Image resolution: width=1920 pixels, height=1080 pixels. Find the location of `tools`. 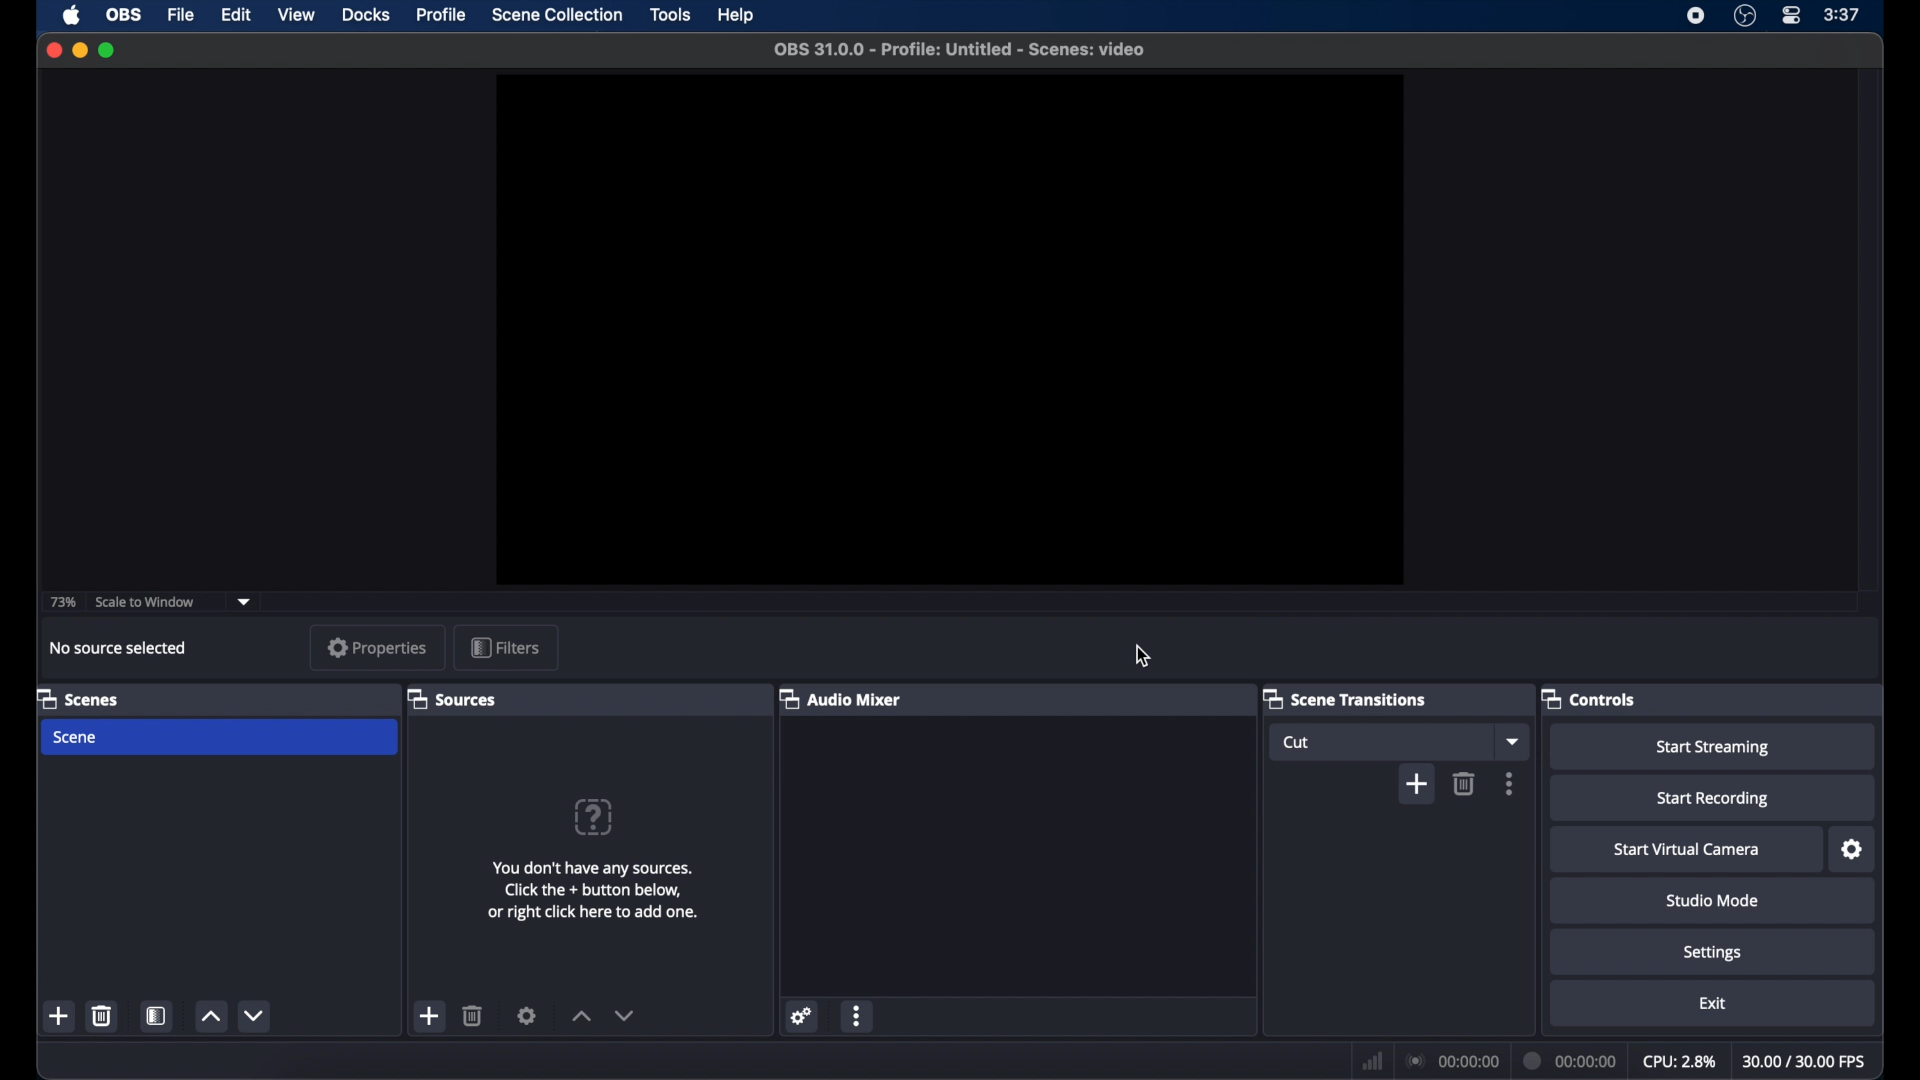

tools is located at coordinates (670, 14).